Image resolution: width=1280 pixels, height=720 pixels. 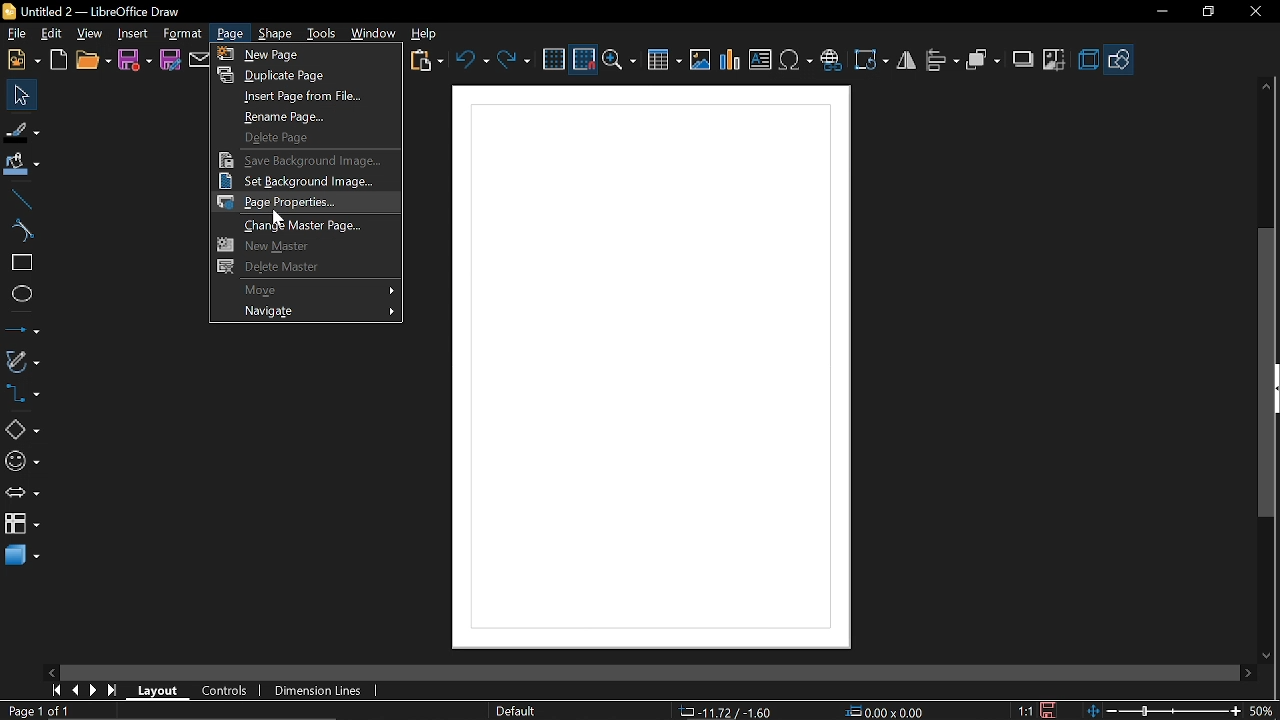 I want to click on Restore down, so click(x=1206, y=14).